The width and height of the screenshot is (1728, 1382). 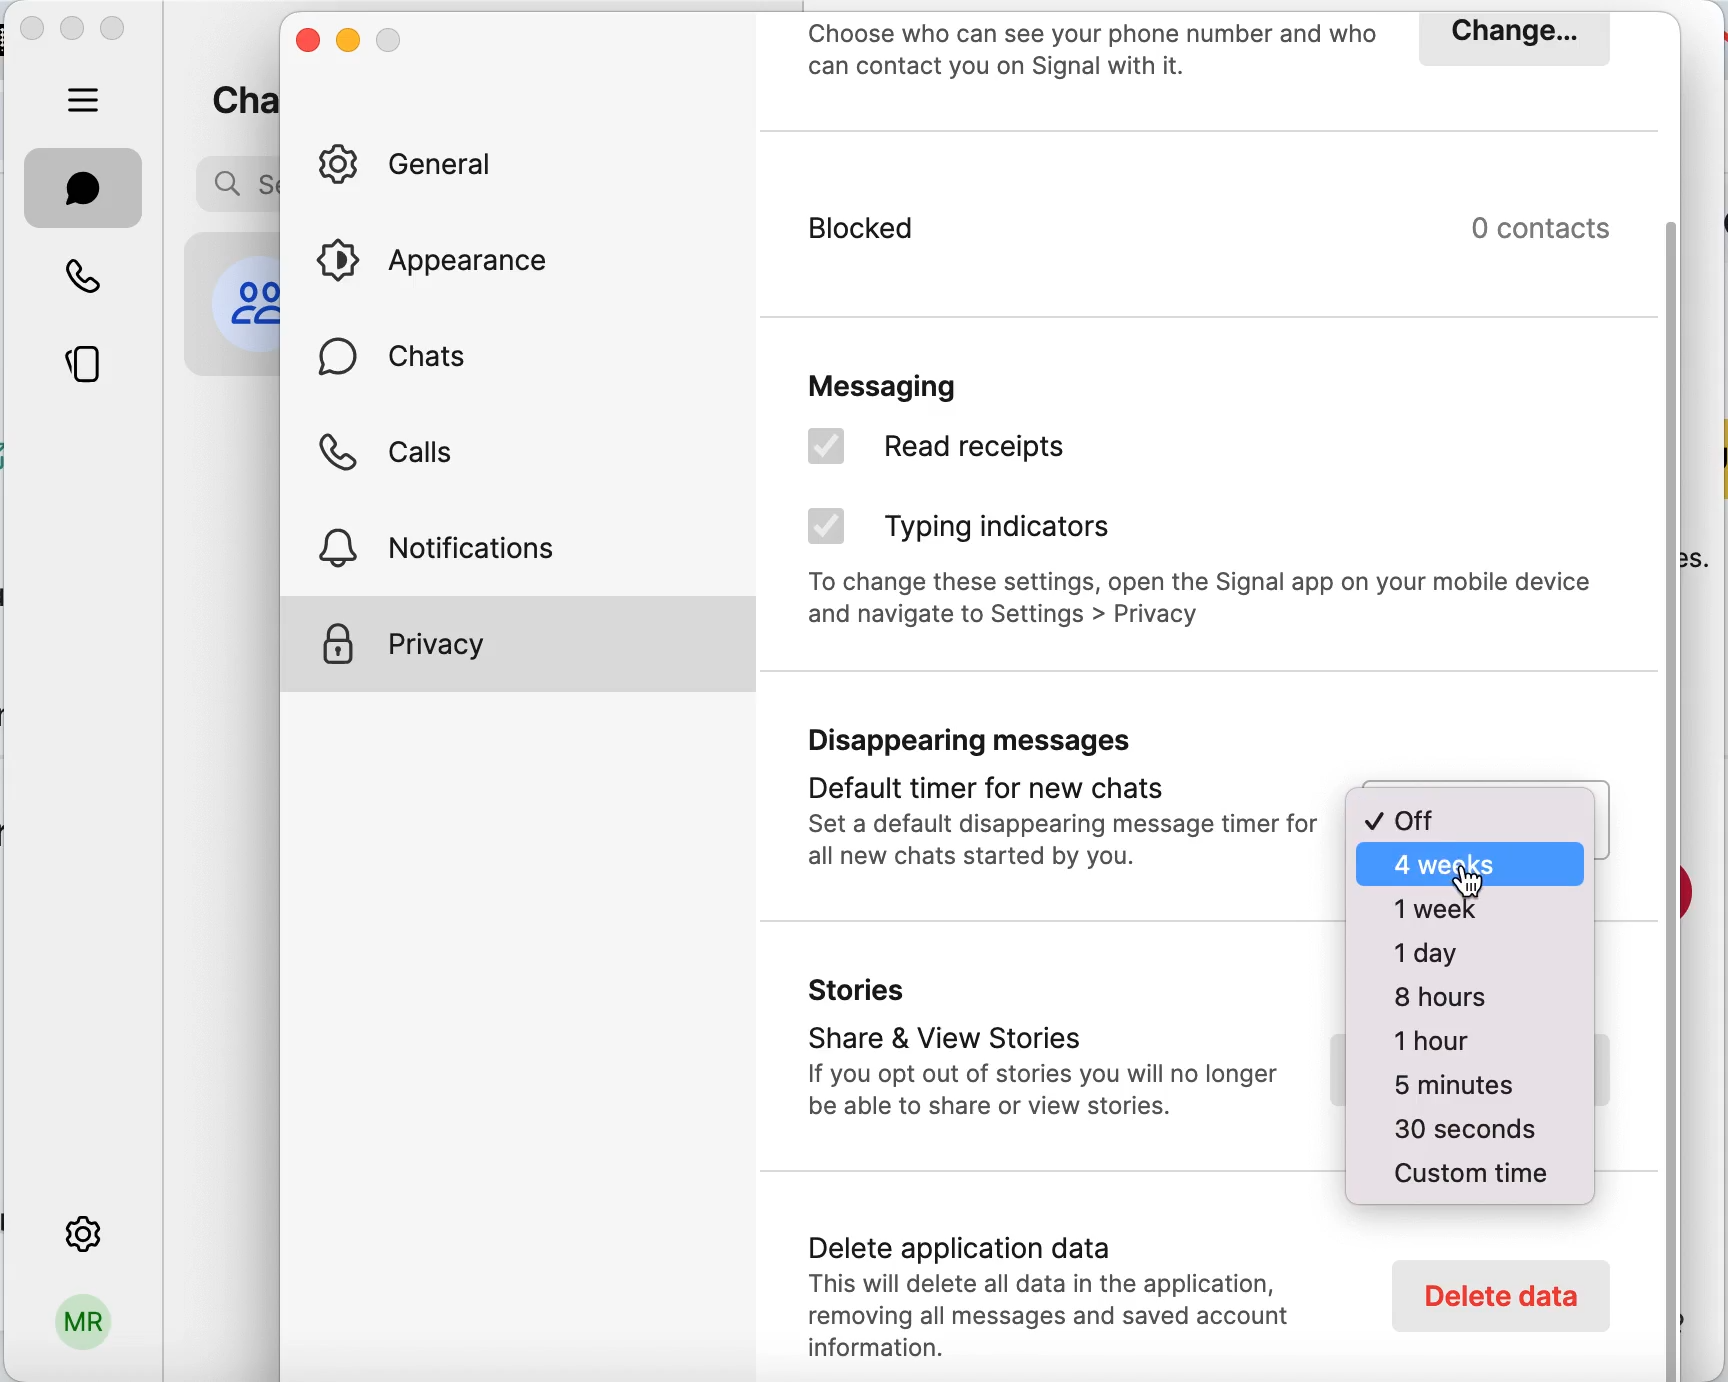 I want to click on stories, so click(x=86, y=368).